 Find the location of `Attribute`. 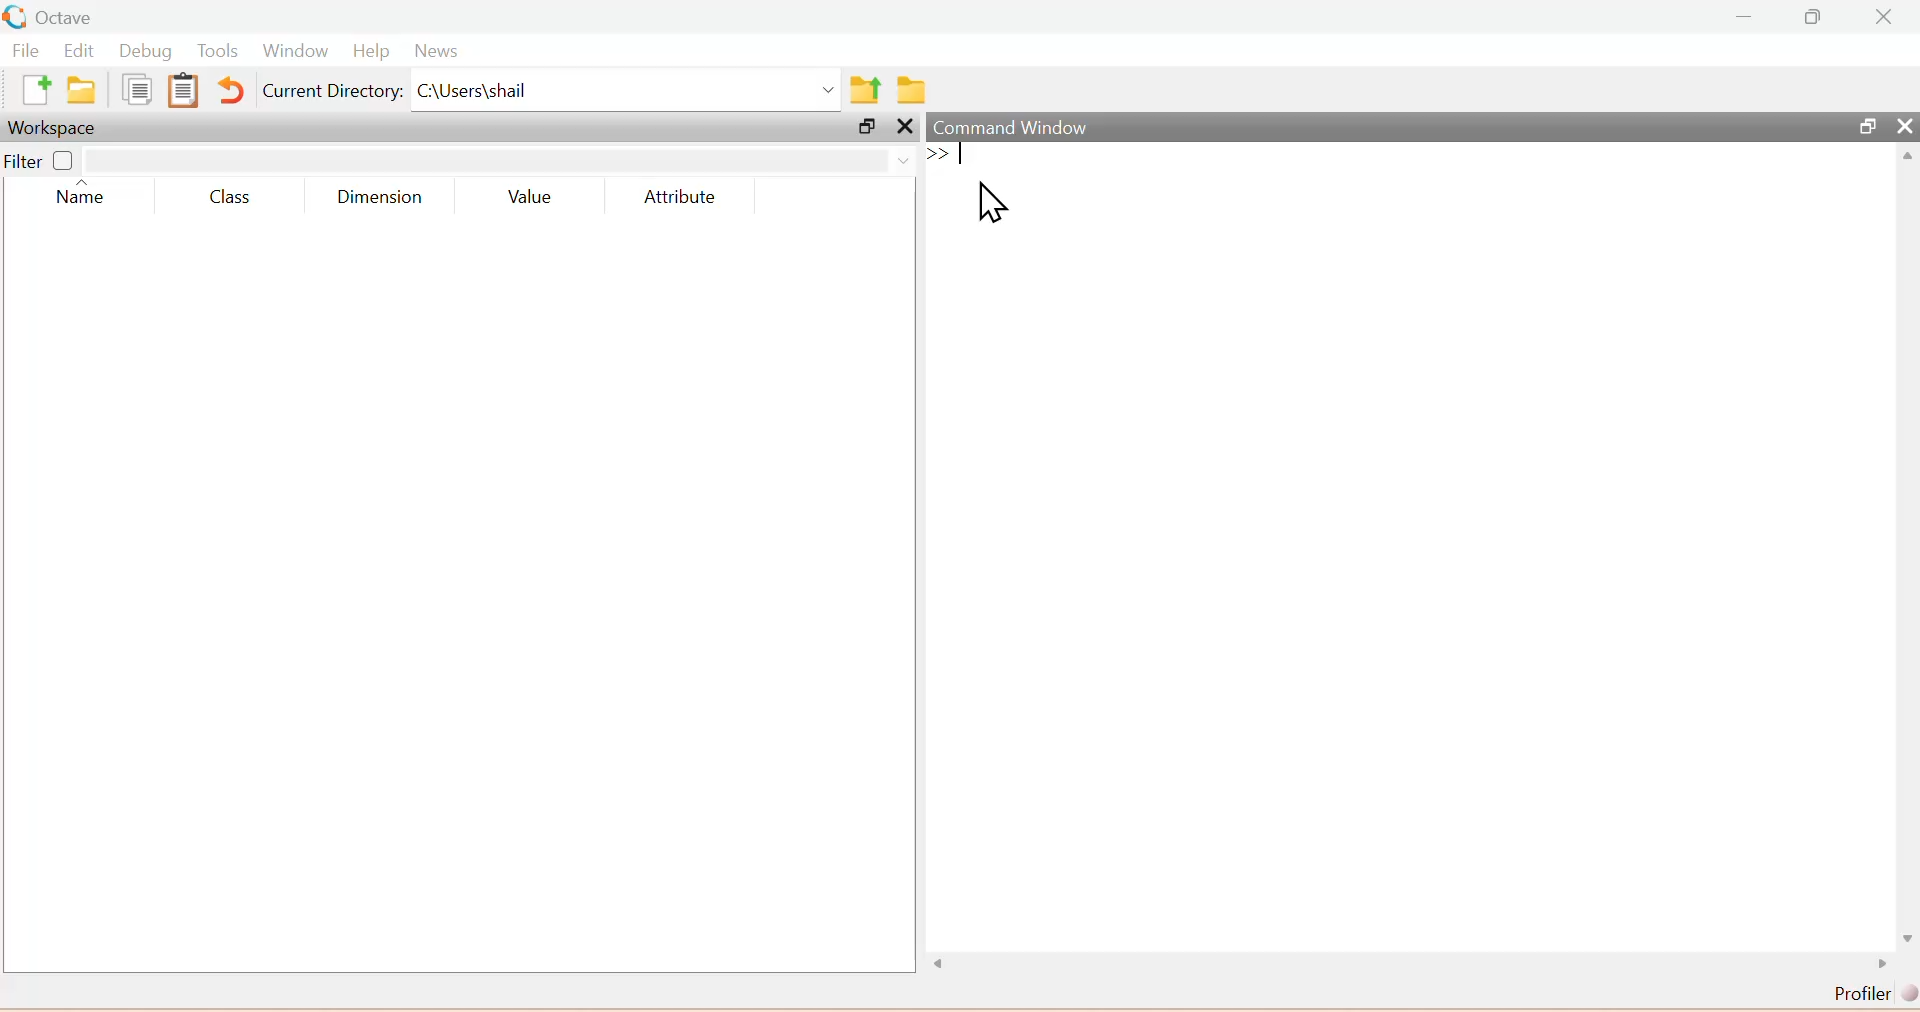

Attribute is located at coordinates (675, 198).